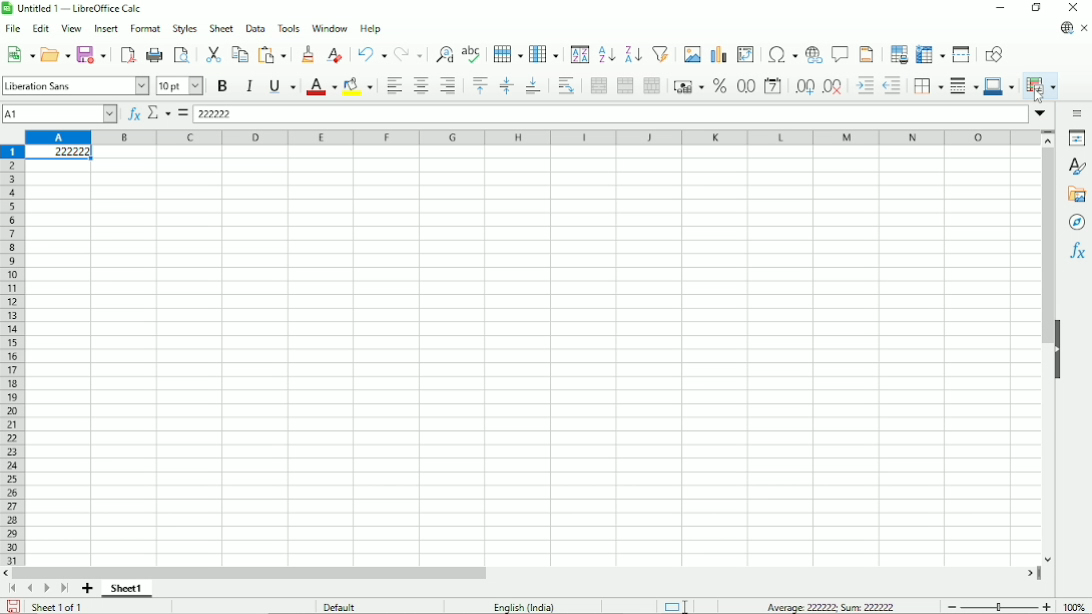 The height and width of the screenshot is (614, 1092). Describe the element at coordinates (181, 55) in the screenshot. I see `Toggle print preview` at that location.